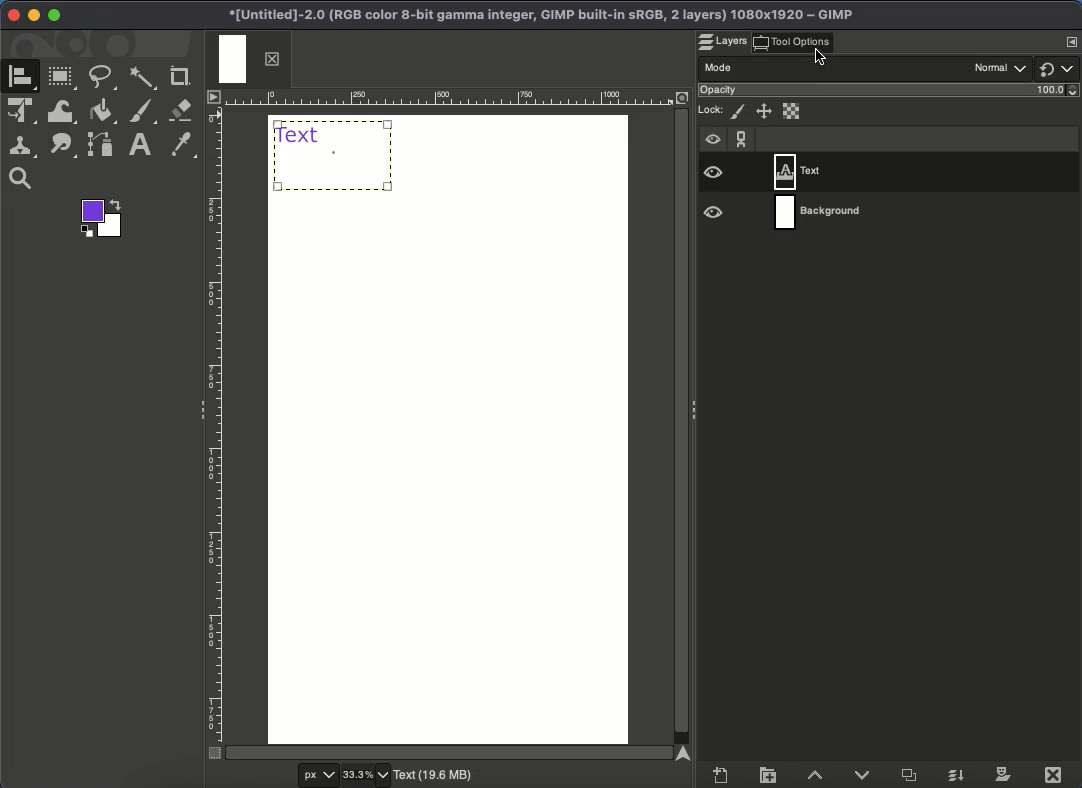 Image resolution: width=1082 pixels, height=788 pixels. I want to click on Color picker, so click(185, 146).